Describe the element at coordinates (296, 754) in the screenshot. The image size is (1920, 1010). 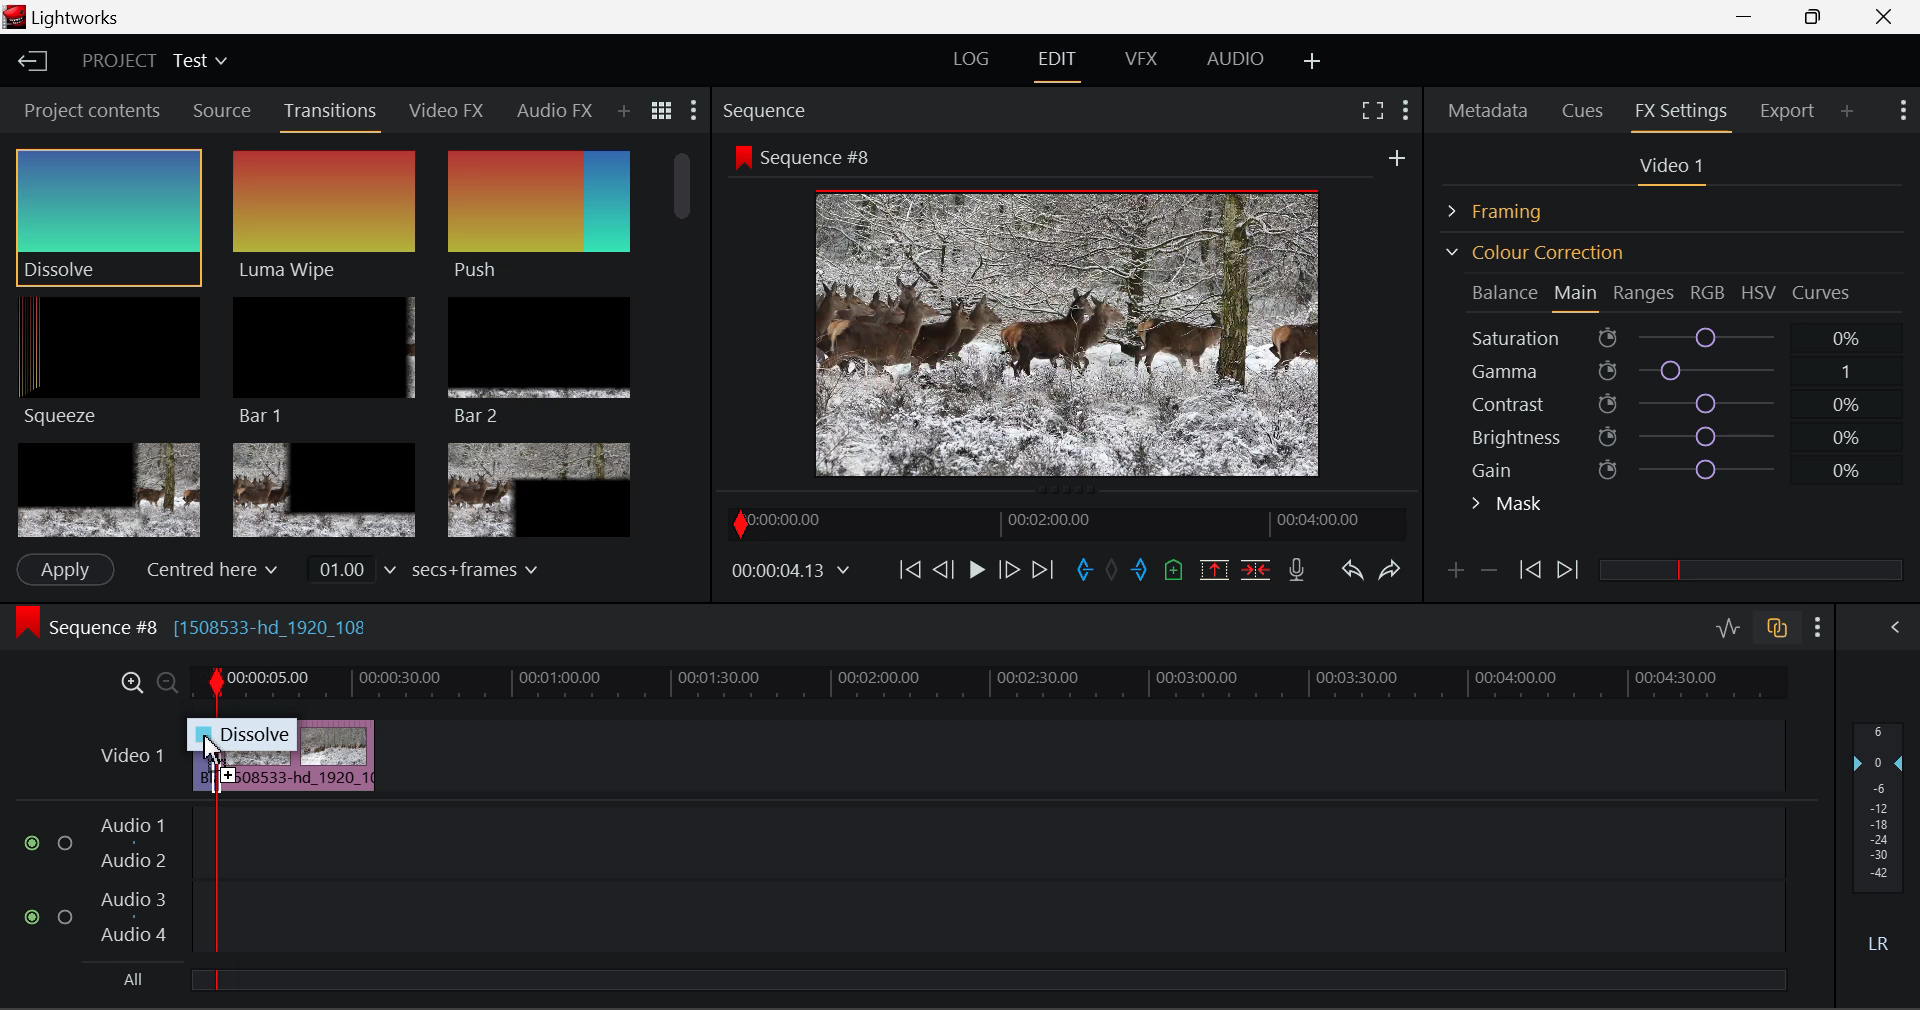
I see `Clip Inserted to Timeline` at that location.